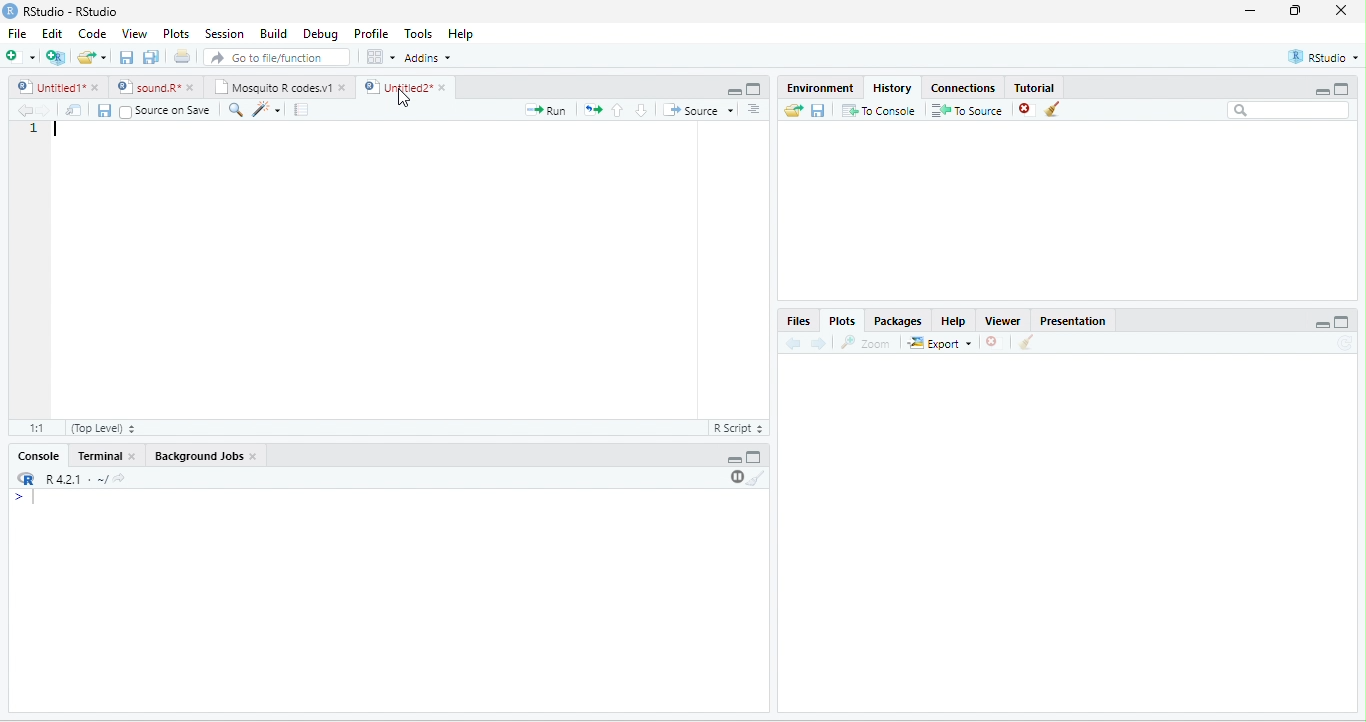 The width and height of the screenshot is (1366, 722). Describe the element at coordinates (52, 32) in the screenshot. I see `Edit` at that location.